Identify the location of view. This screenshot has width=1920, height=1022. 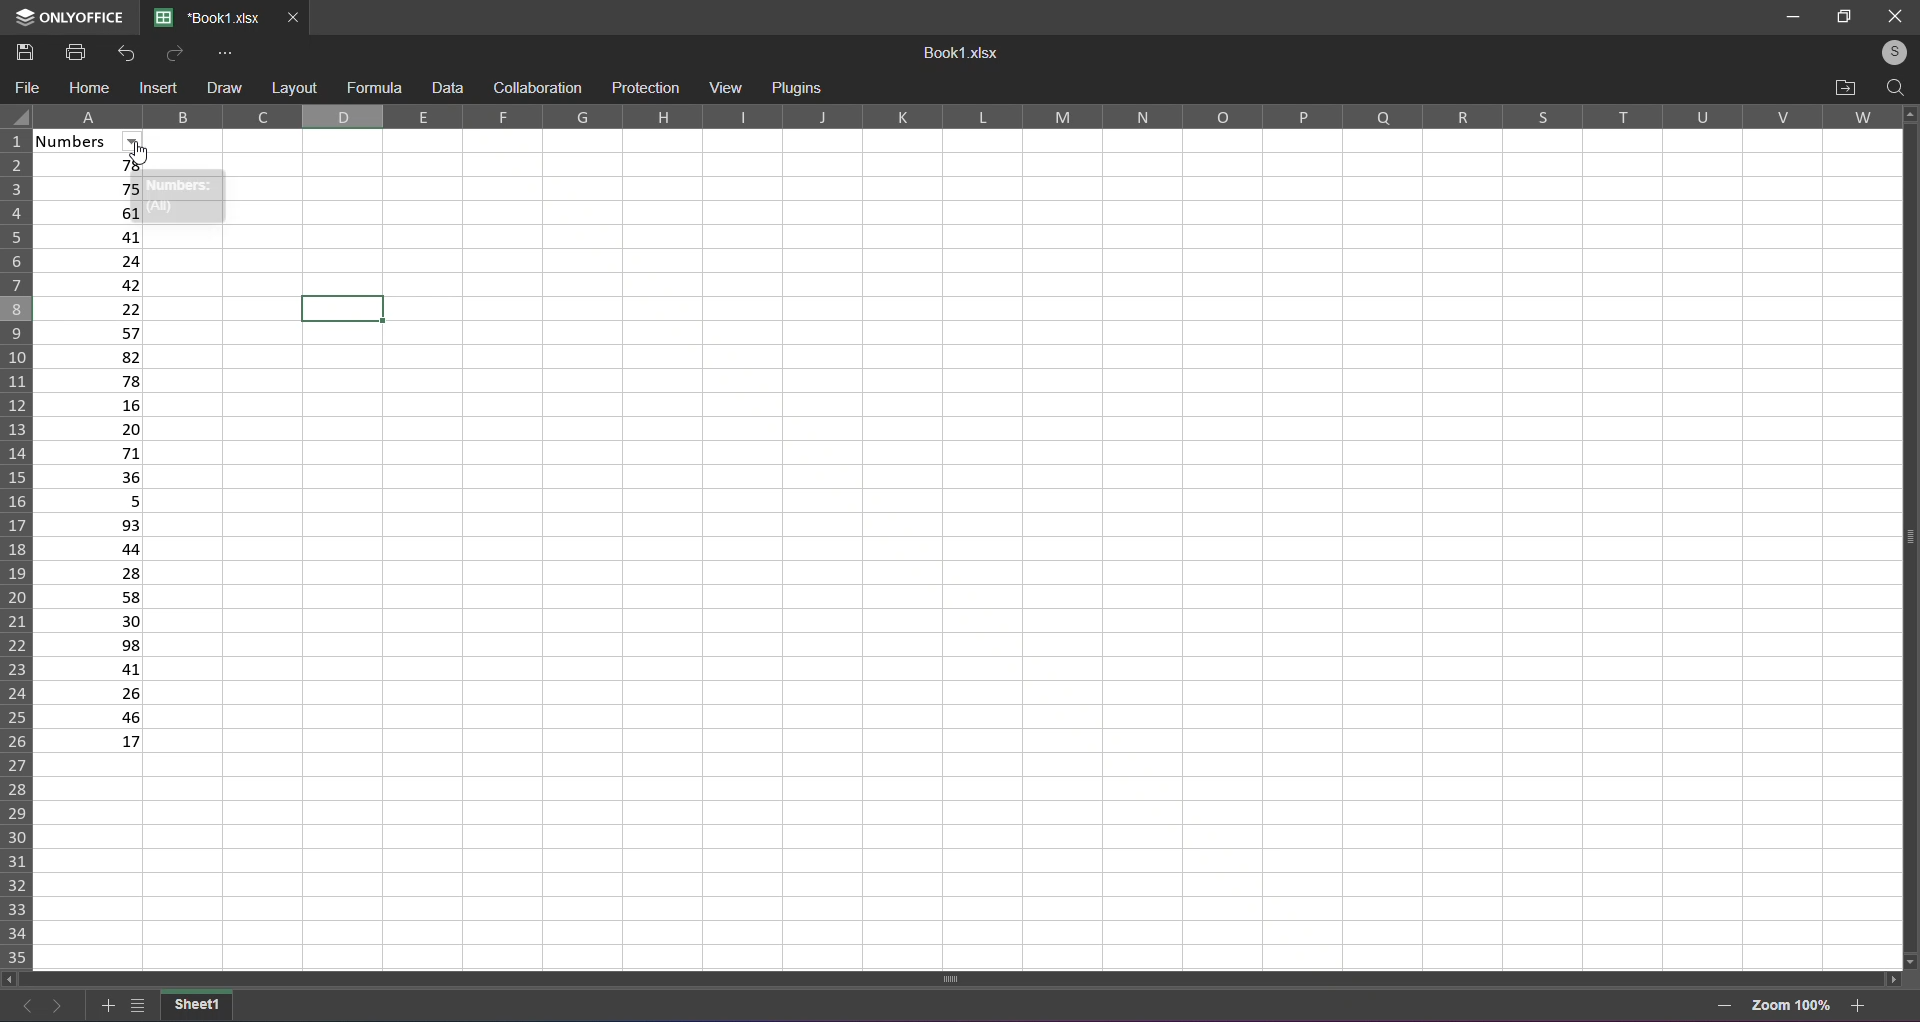
(724, 86).